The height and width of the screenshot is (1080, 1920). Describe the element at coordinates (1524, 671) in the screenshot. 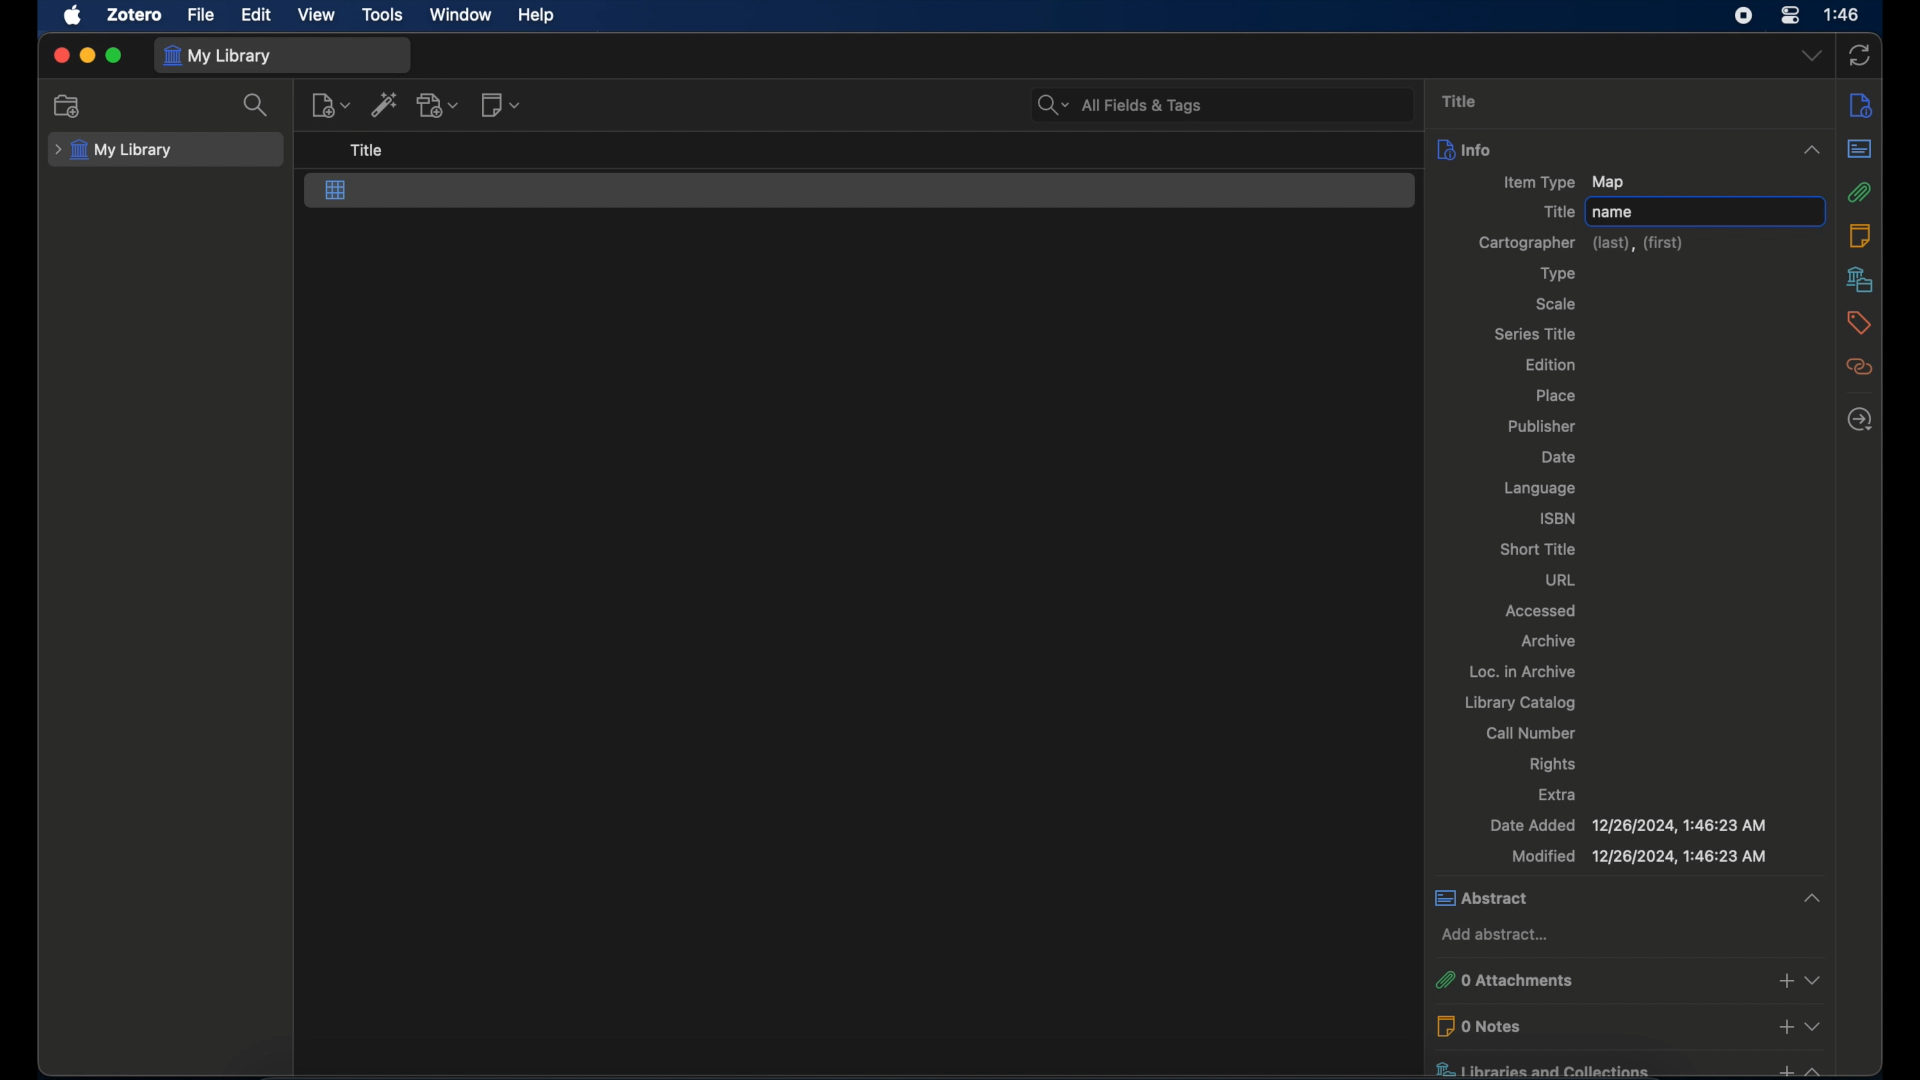

I see `loc. in archive` at that location.